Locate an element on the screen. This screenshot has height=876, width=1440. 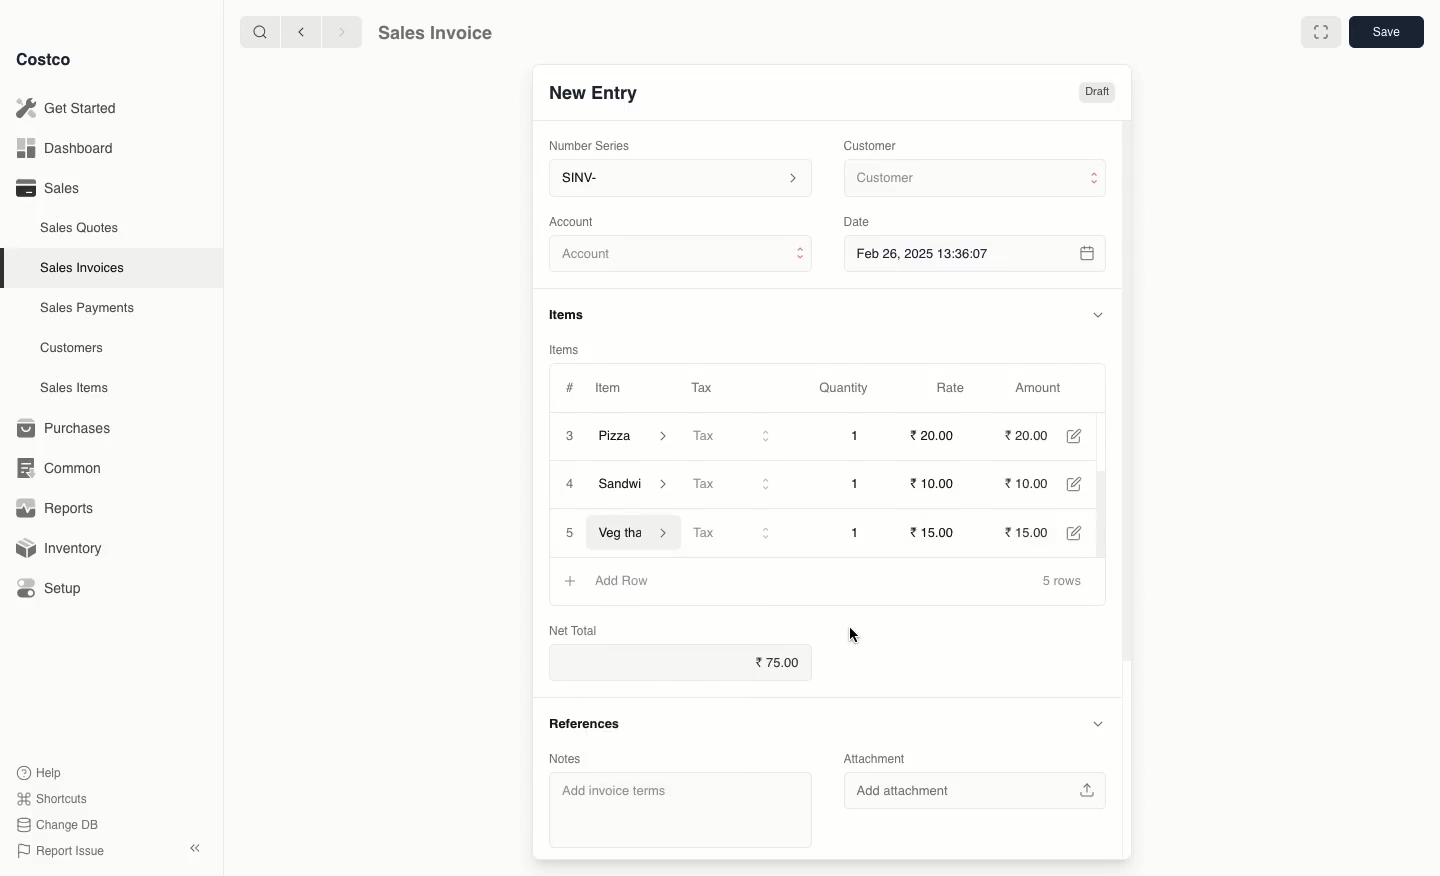
Tax is located at coordinates (701, 384).